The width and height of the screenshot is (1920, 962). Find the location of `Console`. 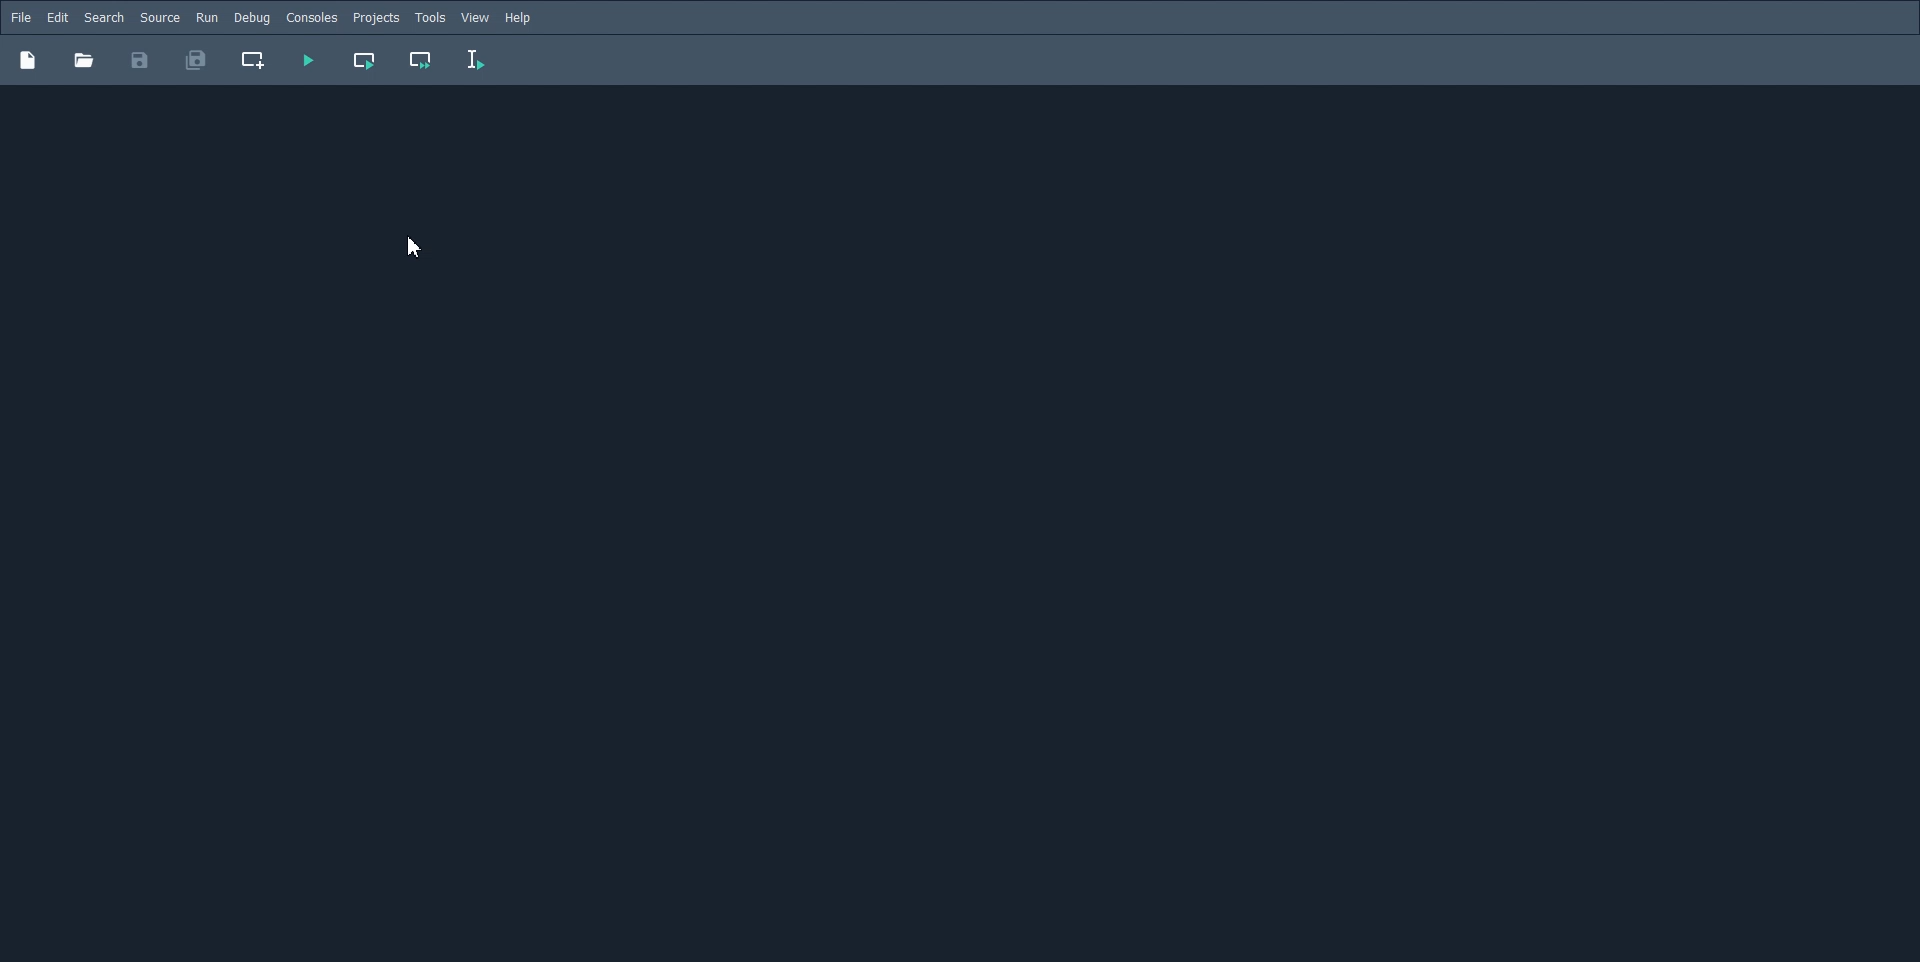

Console is located at coordinates (311, 18).